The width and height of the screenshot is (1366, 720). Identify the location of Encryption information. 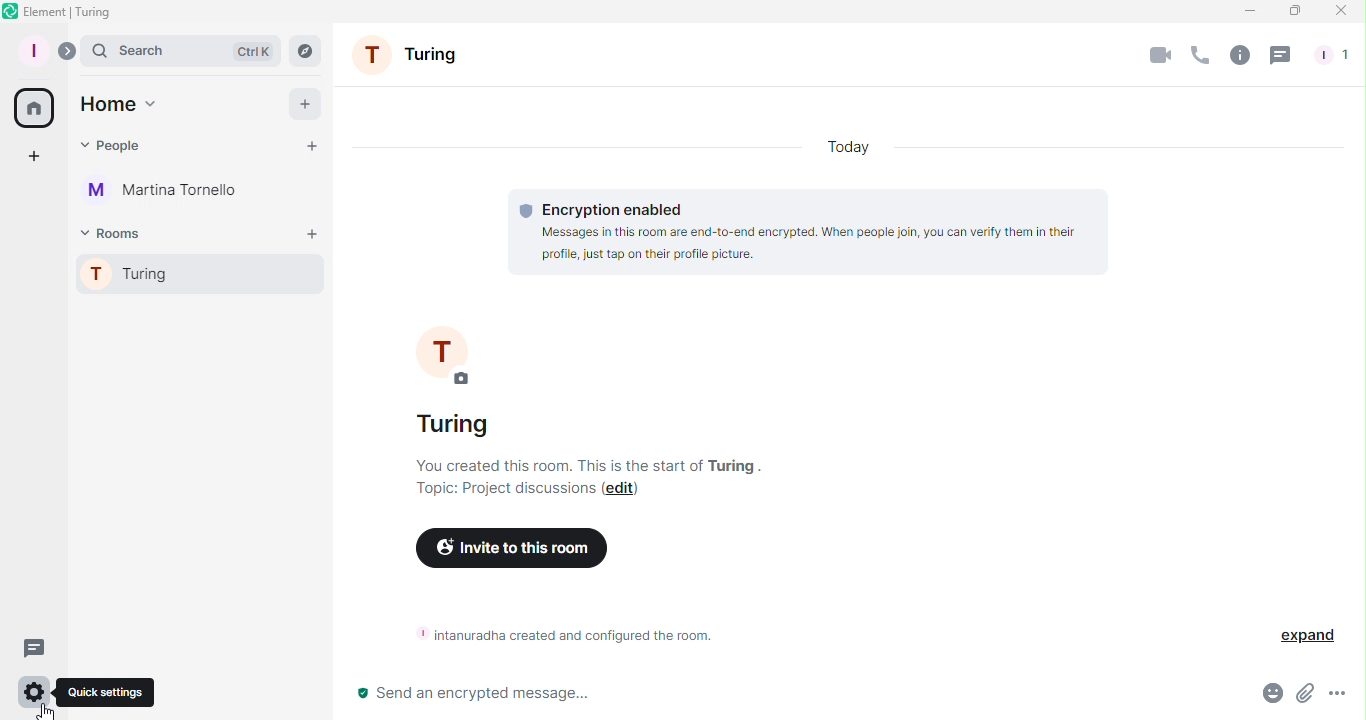
(807, 230).